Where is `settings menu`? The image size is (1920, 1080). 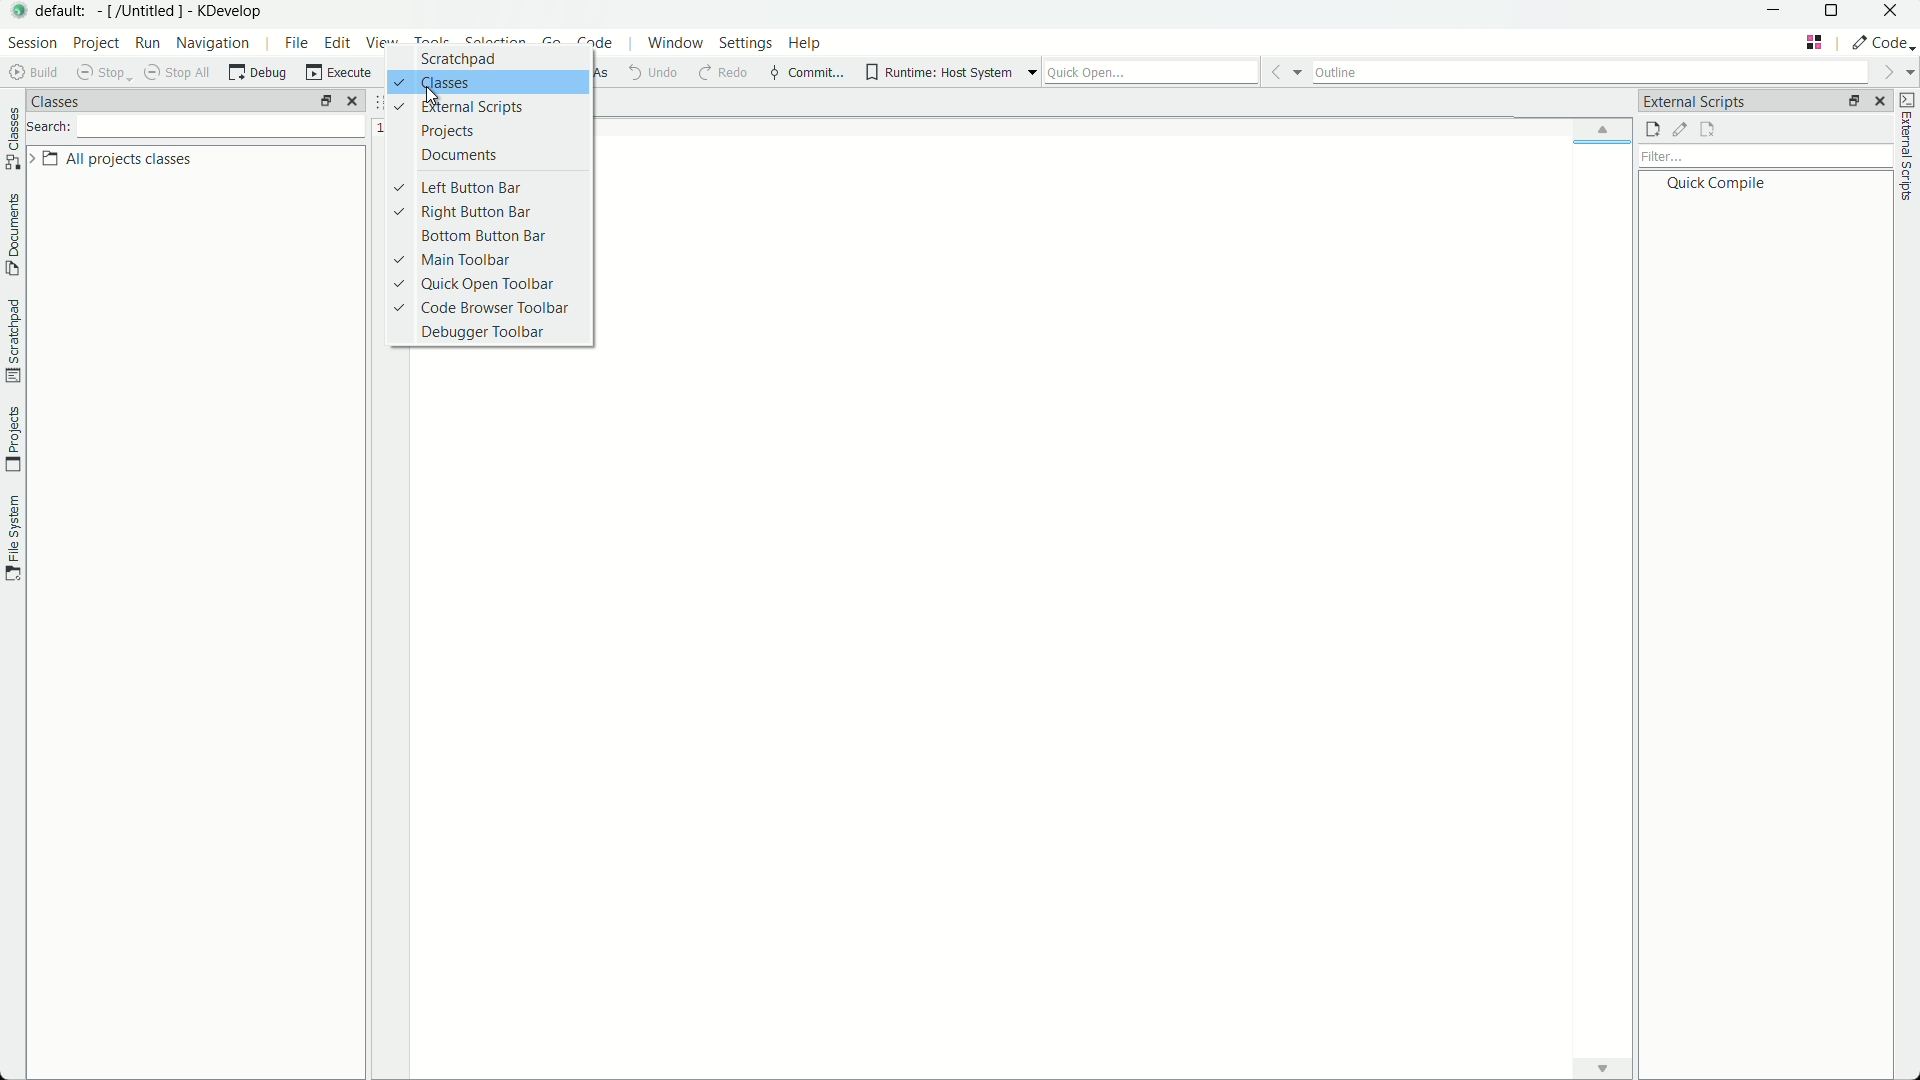
settings menu is located at coordinates (745, 43).